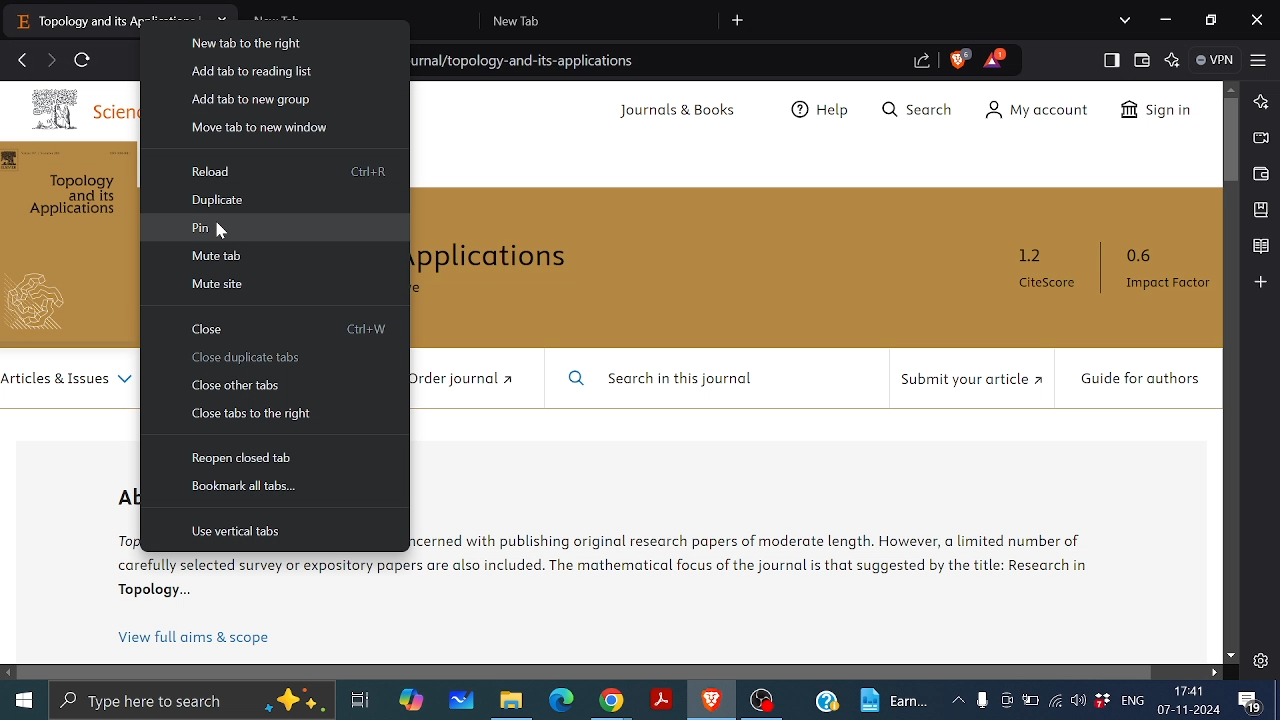 This screenshot has width=1280, height=720. Describe the element at coordinates (994, 58) in the screenshot. I see `Rewards` at that location.